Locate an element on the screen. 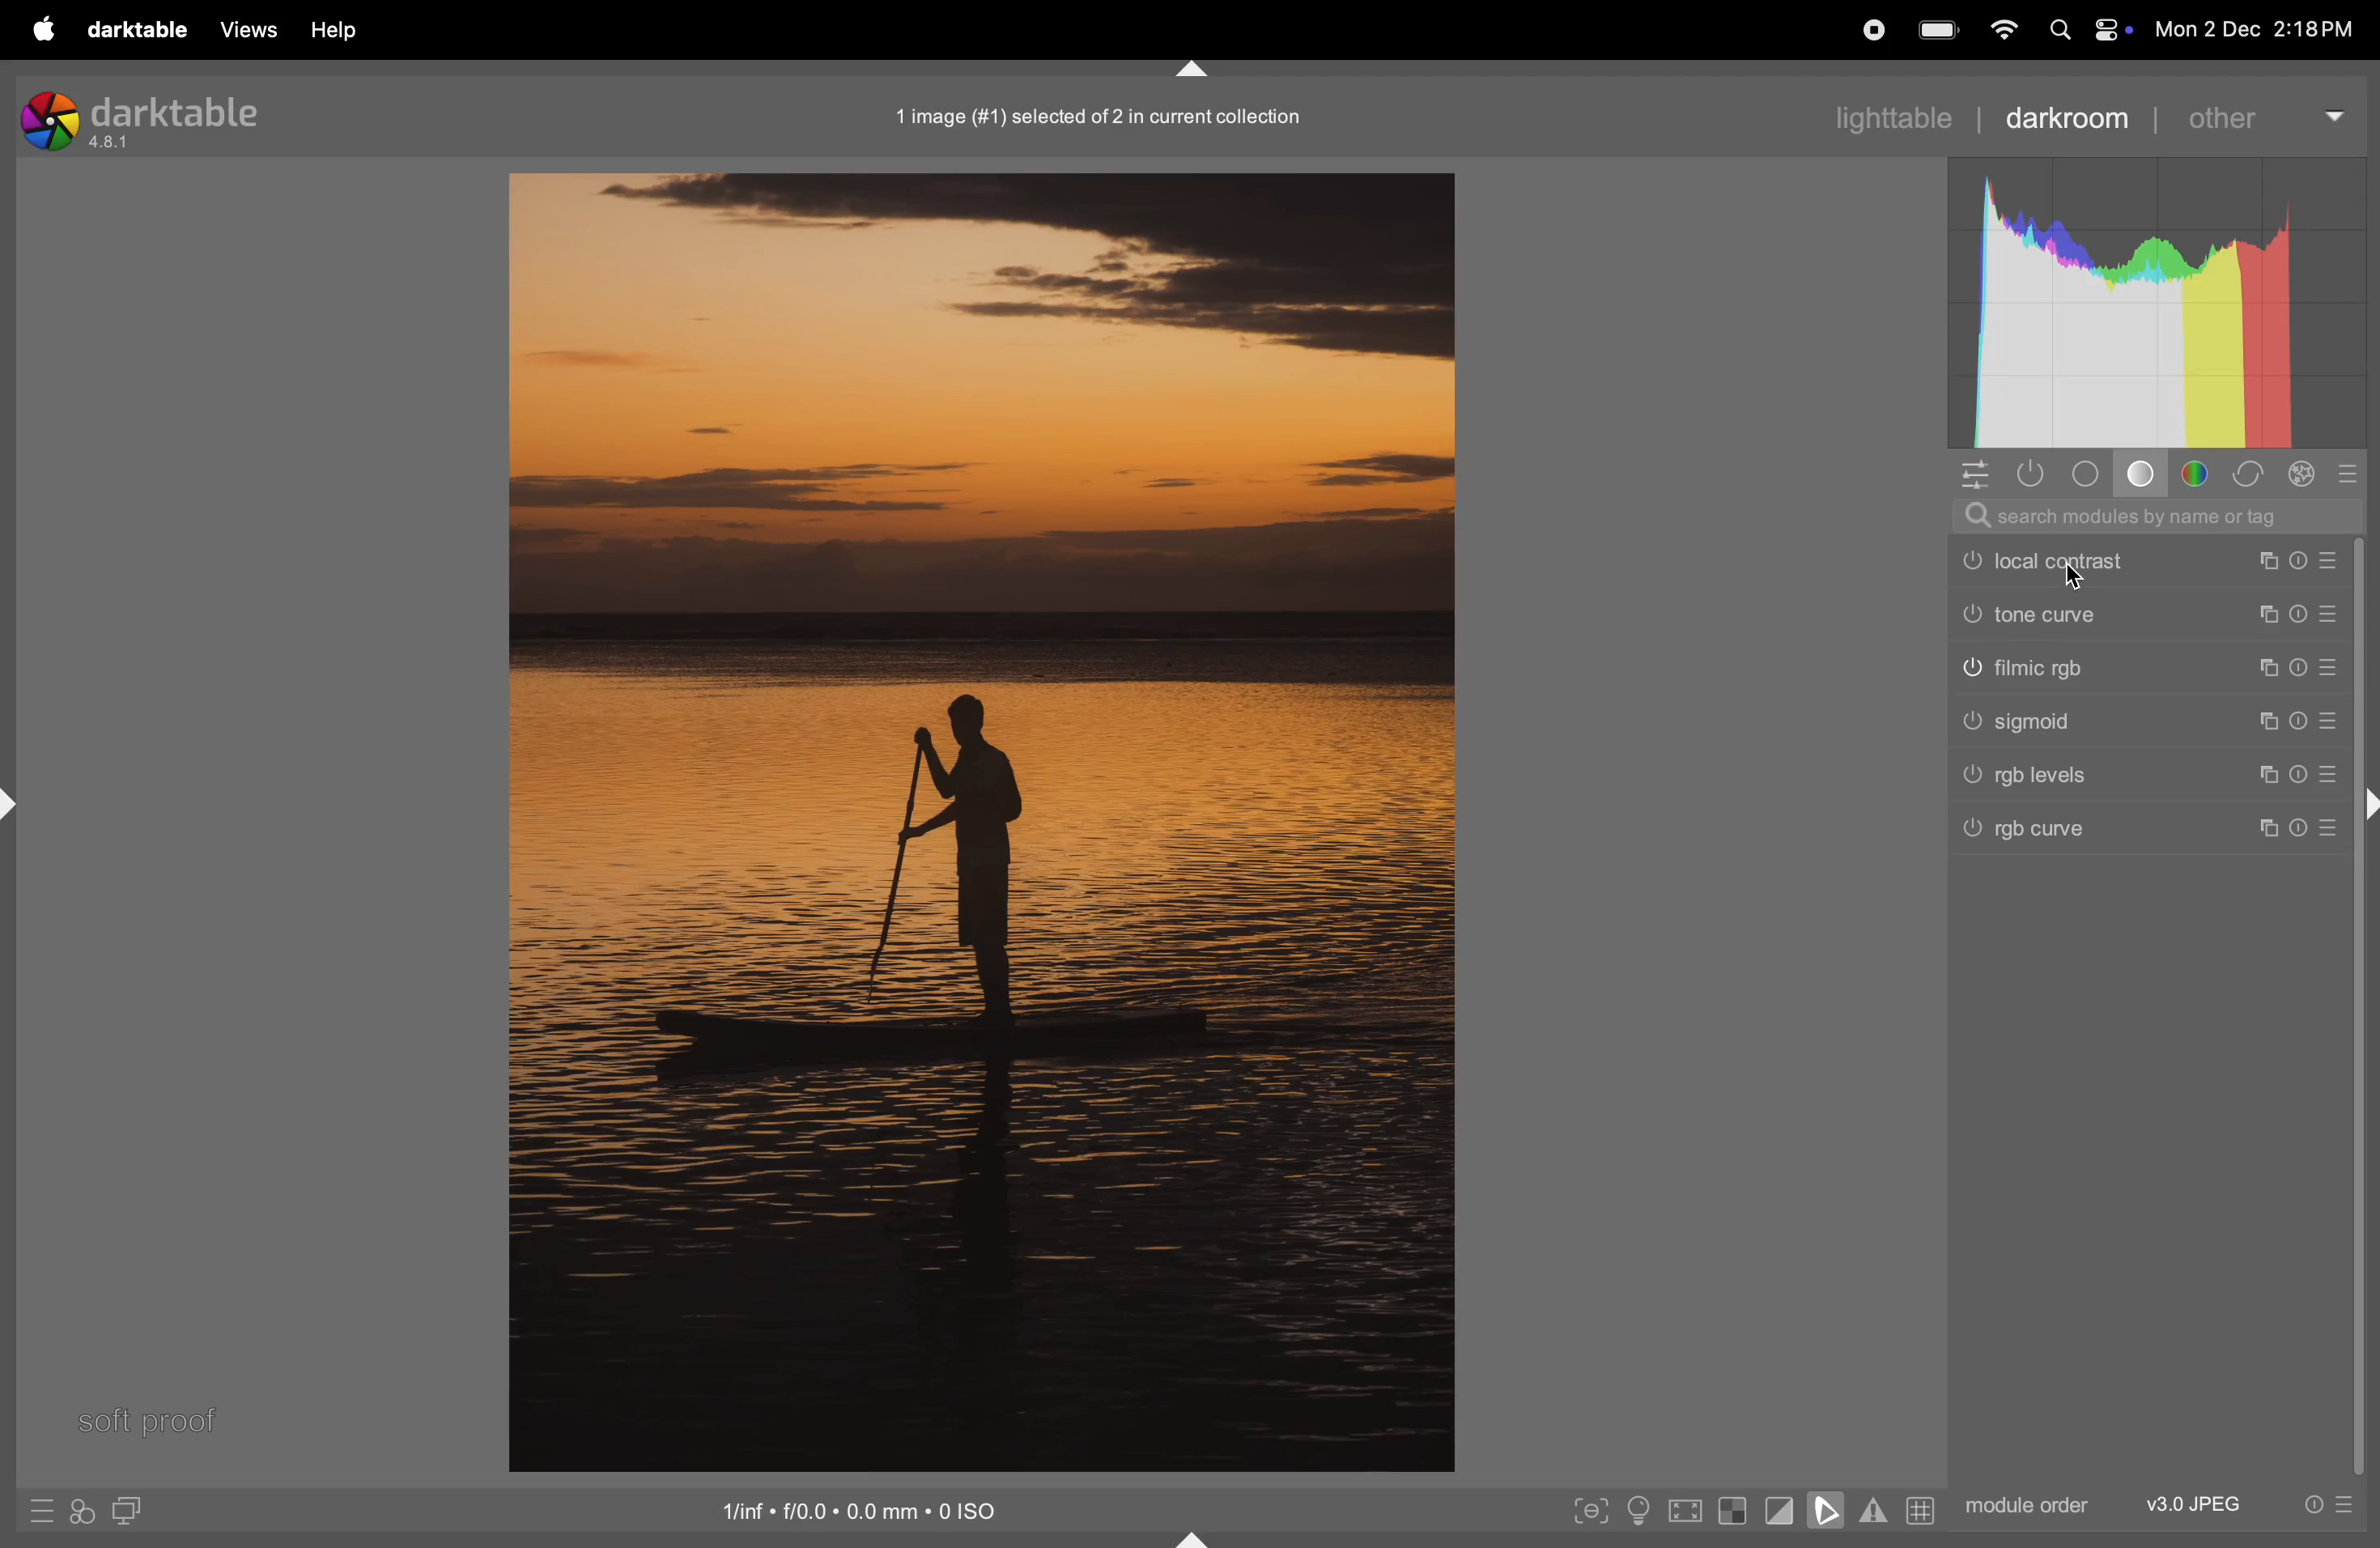 This screenshot has width=2380, height=1548. tone is located at coordinates (2140, 473).